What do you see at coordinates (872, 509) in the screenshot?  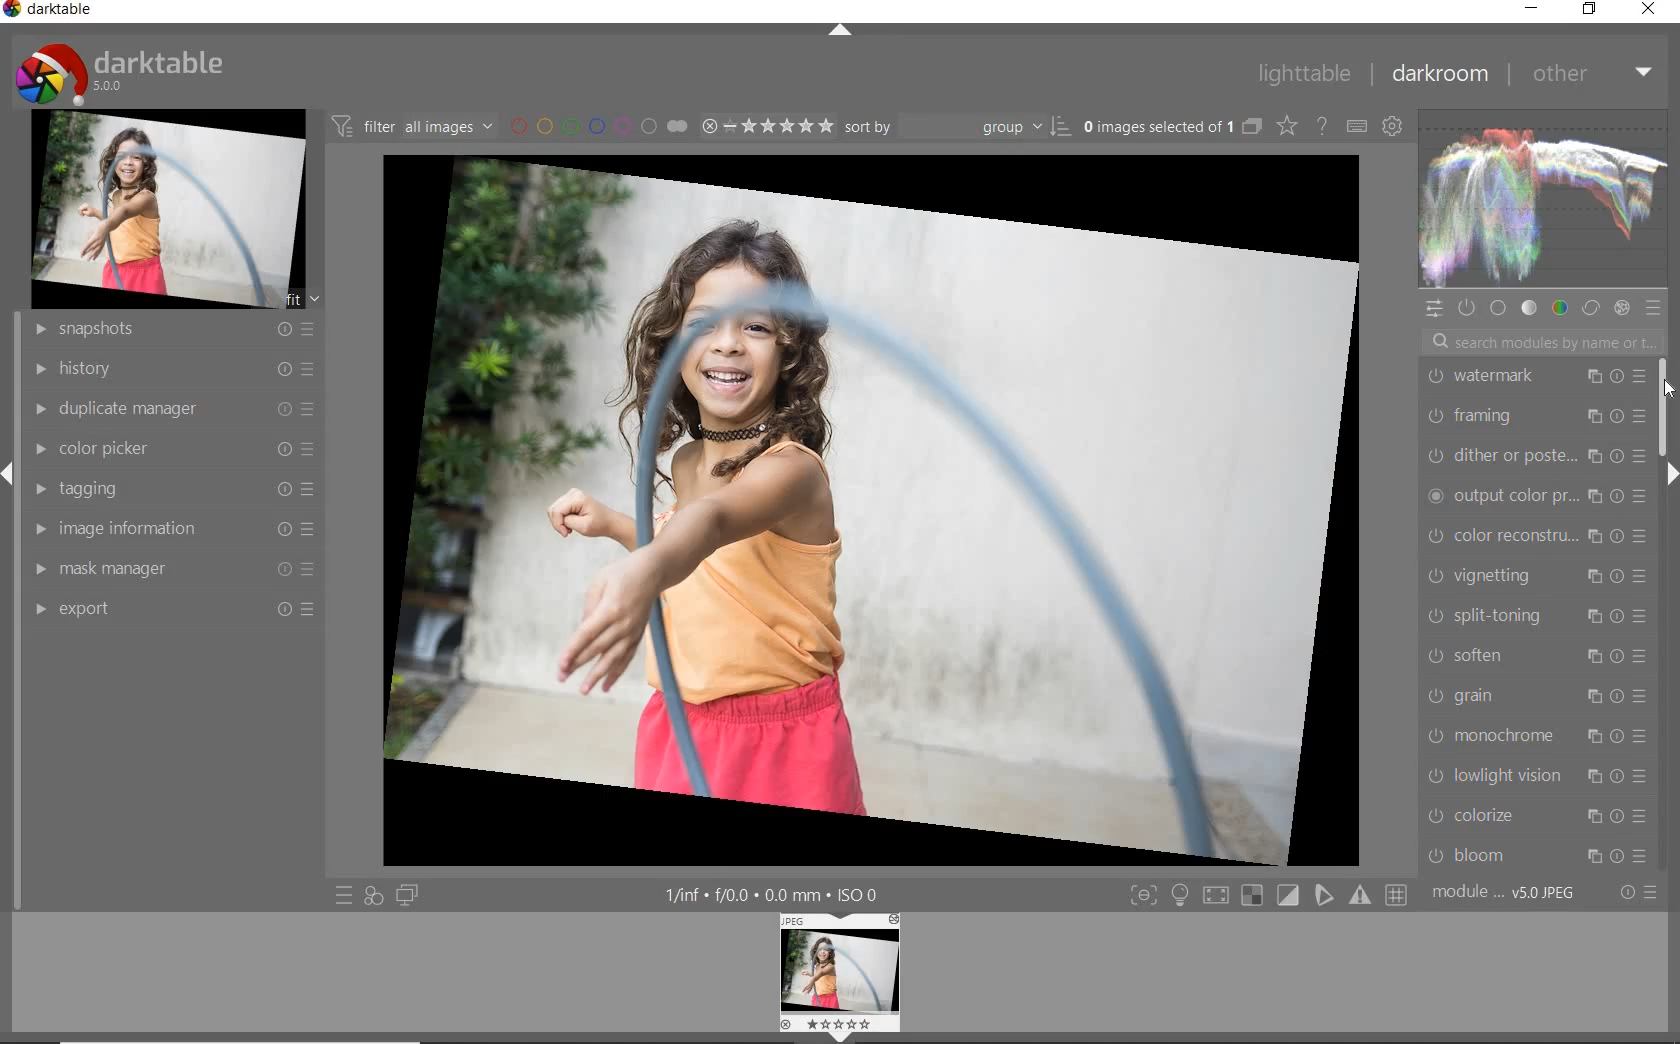 I see `selected image` at bounding box center [872, 509].